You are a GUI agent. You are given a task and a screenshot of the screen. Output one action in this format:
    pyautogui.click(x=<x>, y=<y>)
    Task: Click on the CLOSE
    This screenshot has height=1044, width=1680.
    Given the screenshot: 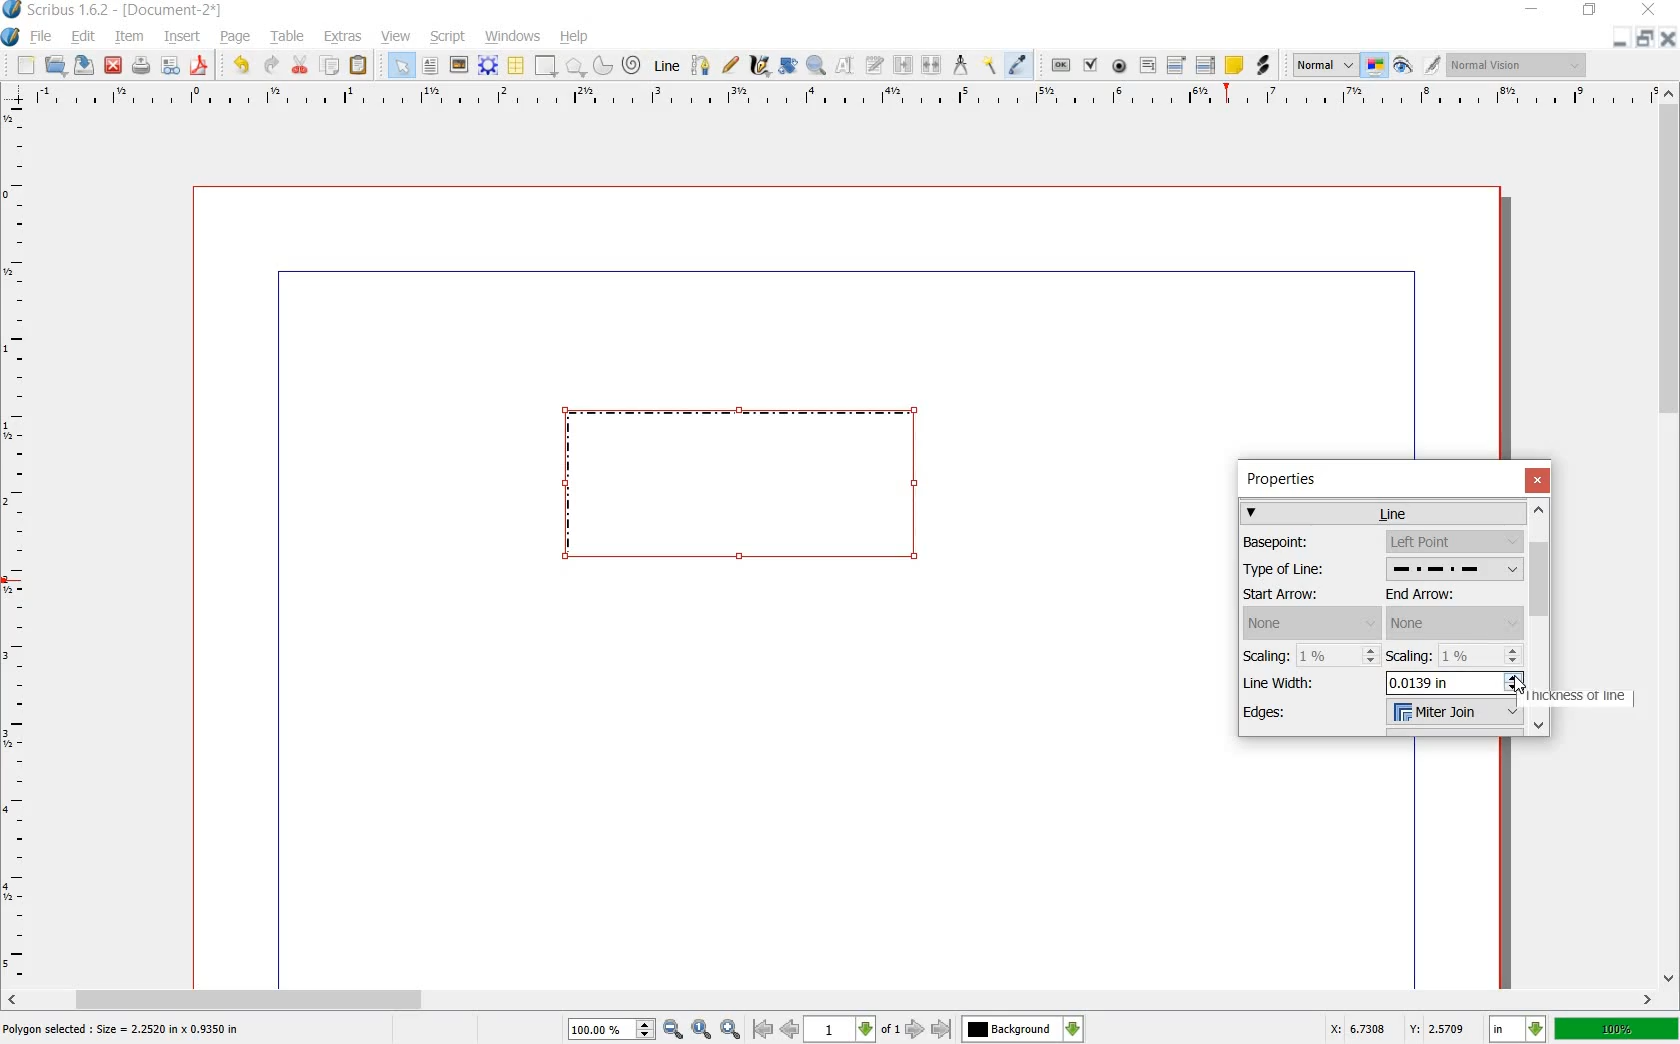 What is the action you would take?
    pyautogui.click(x=113, y=65)
    